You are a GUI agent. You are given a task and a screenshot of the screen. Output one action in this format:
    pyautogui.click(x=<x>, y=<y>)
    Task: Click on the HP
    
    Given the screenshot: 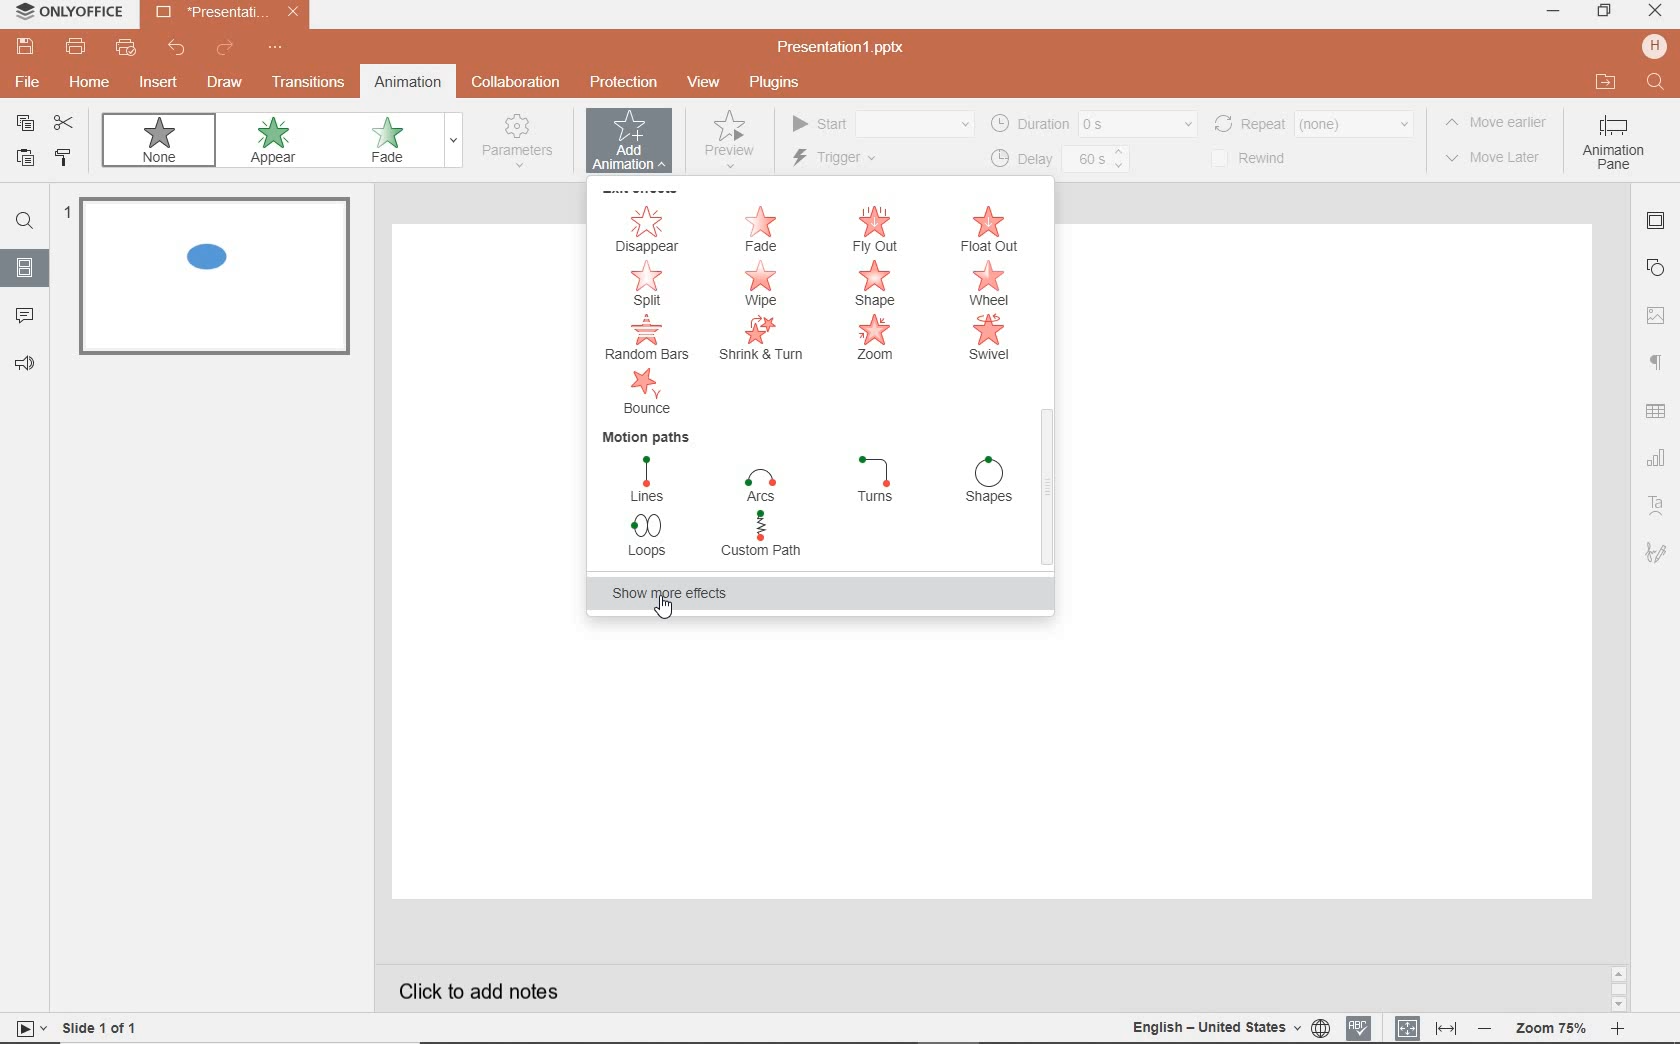 What is the action you would take?
    pyautogui.click(x=1654, y=48)
    